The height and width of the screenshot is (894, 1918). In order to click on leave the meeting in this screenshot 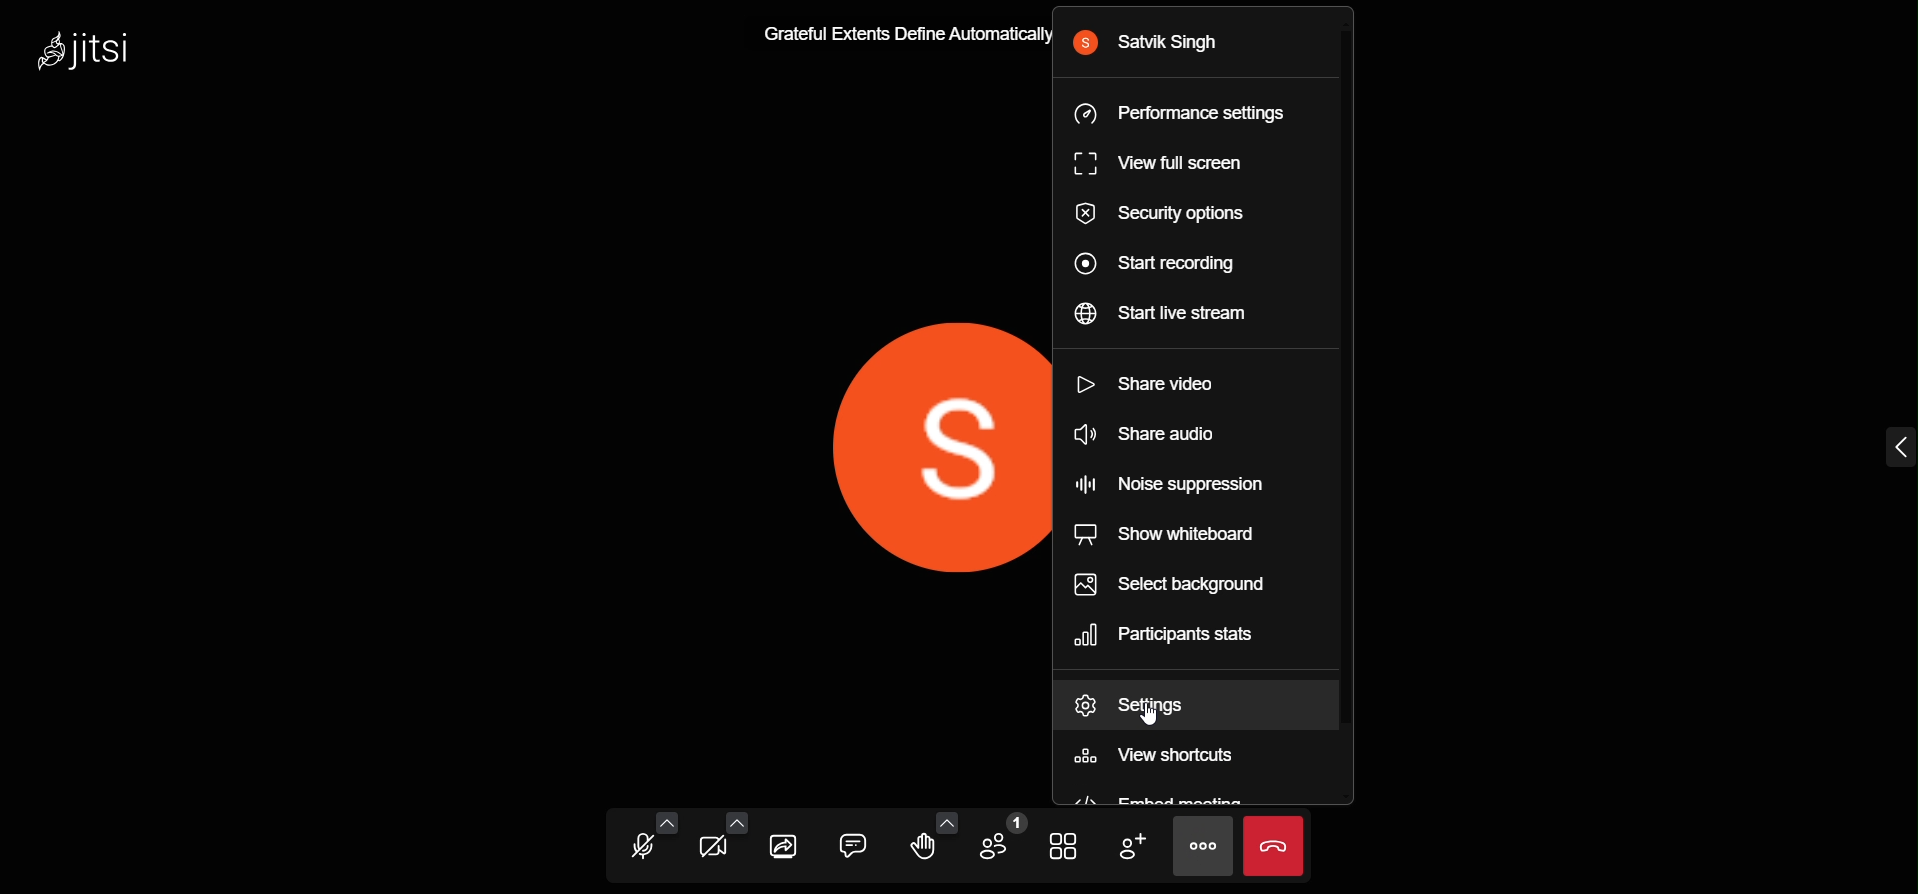, I will do `click(1280, 847)`.